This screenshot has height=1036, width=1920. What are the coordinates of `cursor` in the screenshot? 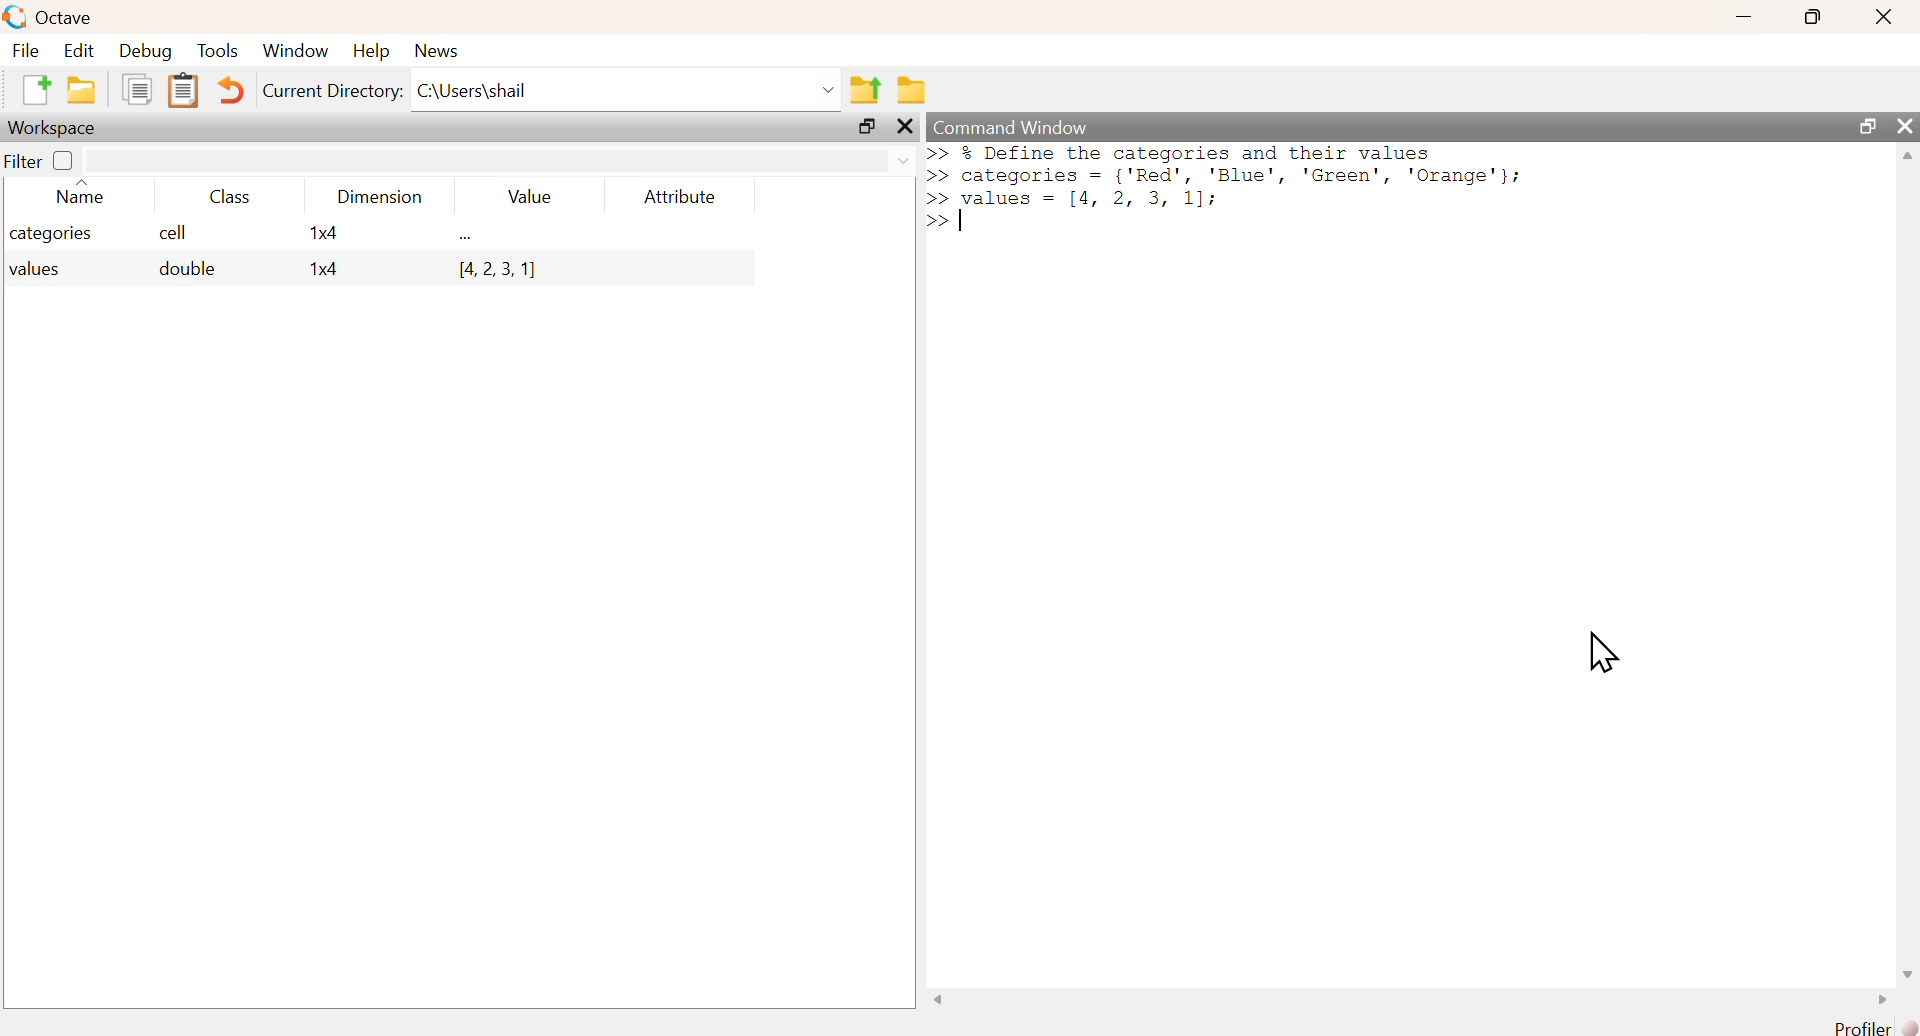 It's located at (1601, 652).